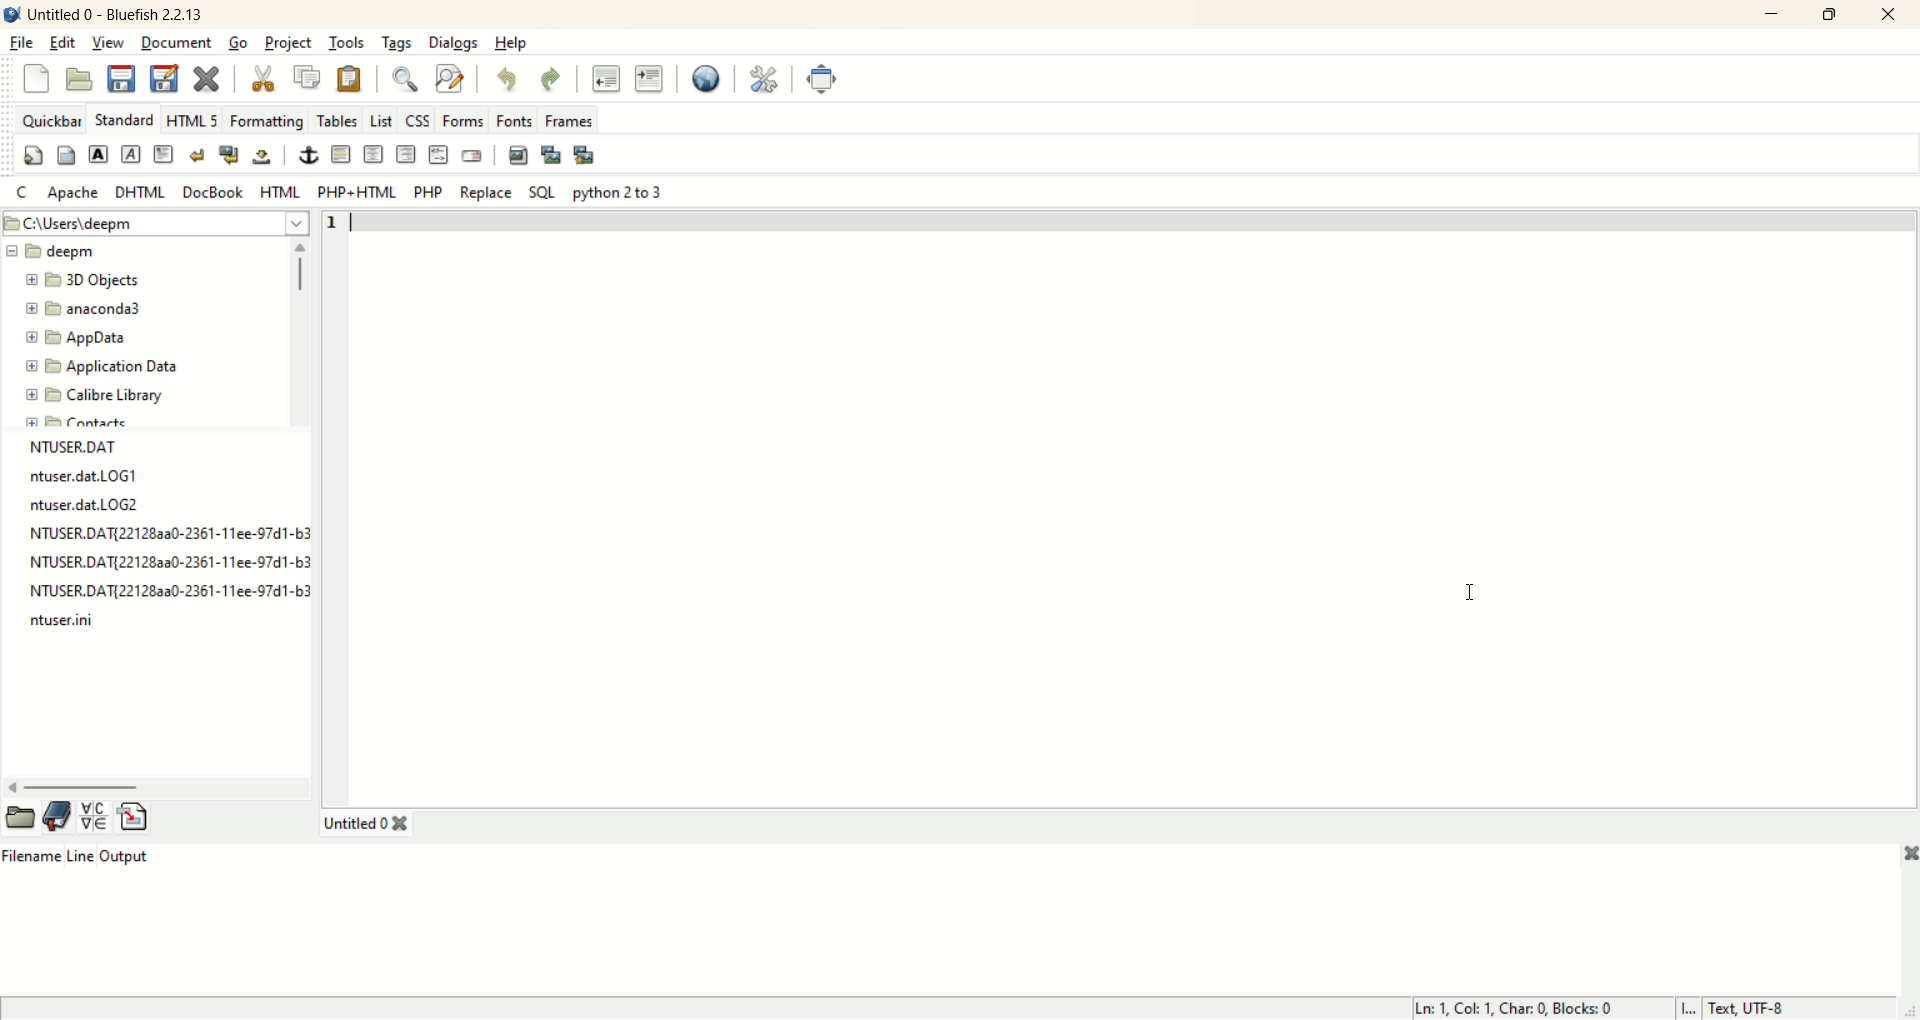  What do you see at coordinates (138, 192) in the screenshot?
I see `DHTML` at bounding box center [138, 192].